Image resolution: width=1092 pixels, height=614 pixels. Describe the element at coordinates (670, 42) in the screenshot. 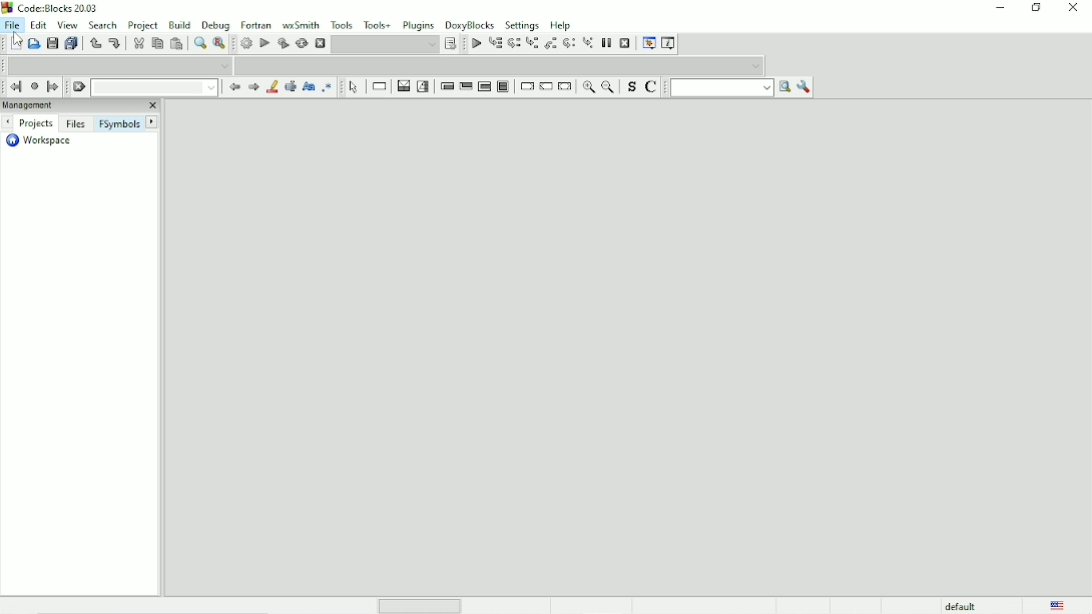

I see `Various info` at that location.